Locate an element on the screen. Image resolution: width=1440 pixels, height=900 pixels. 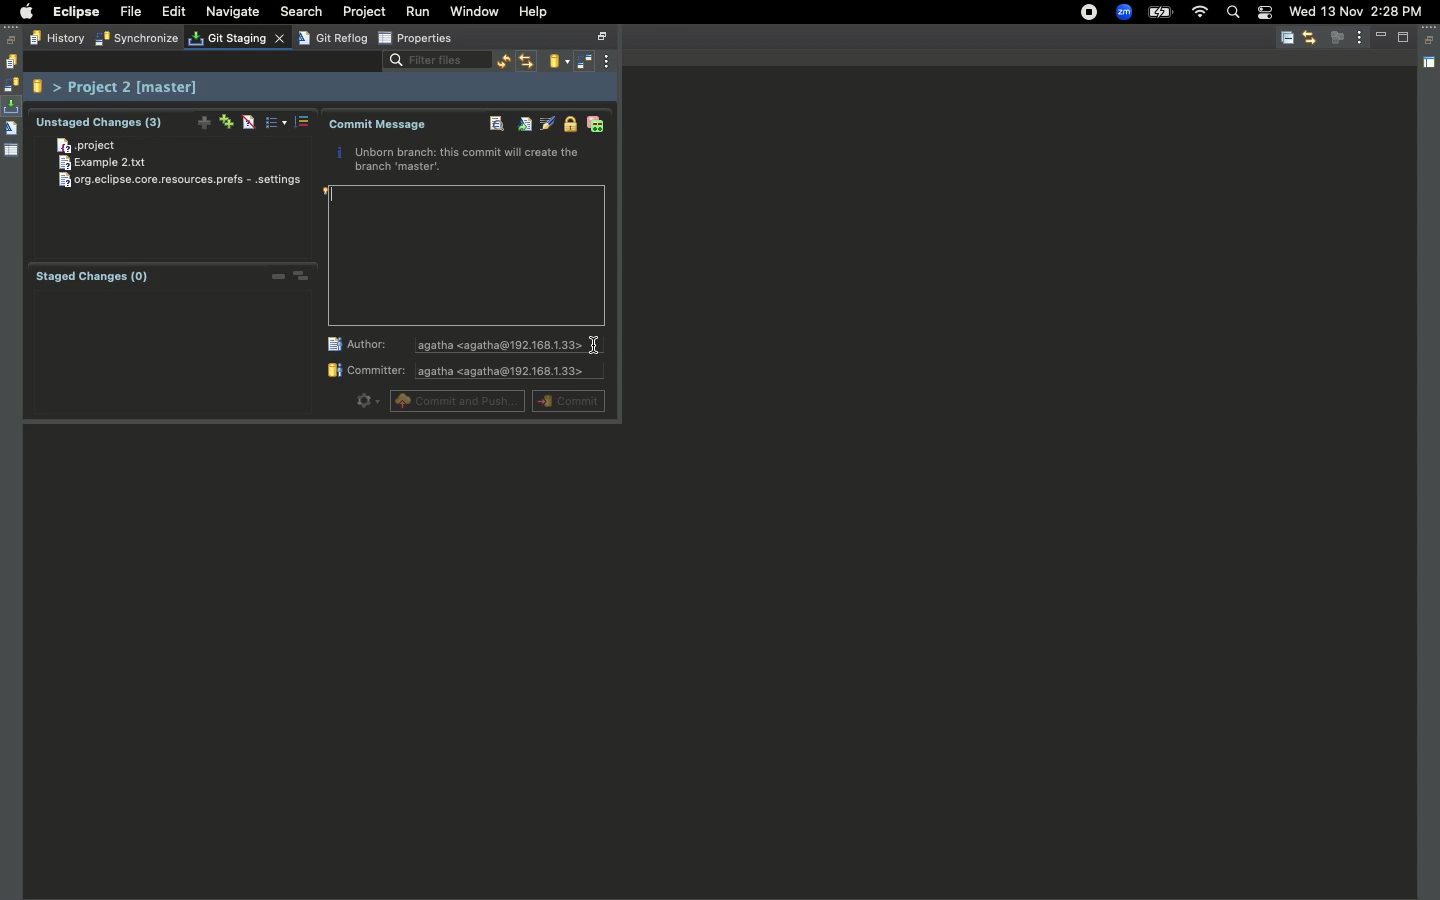
File is located at coordinates (129, 13).